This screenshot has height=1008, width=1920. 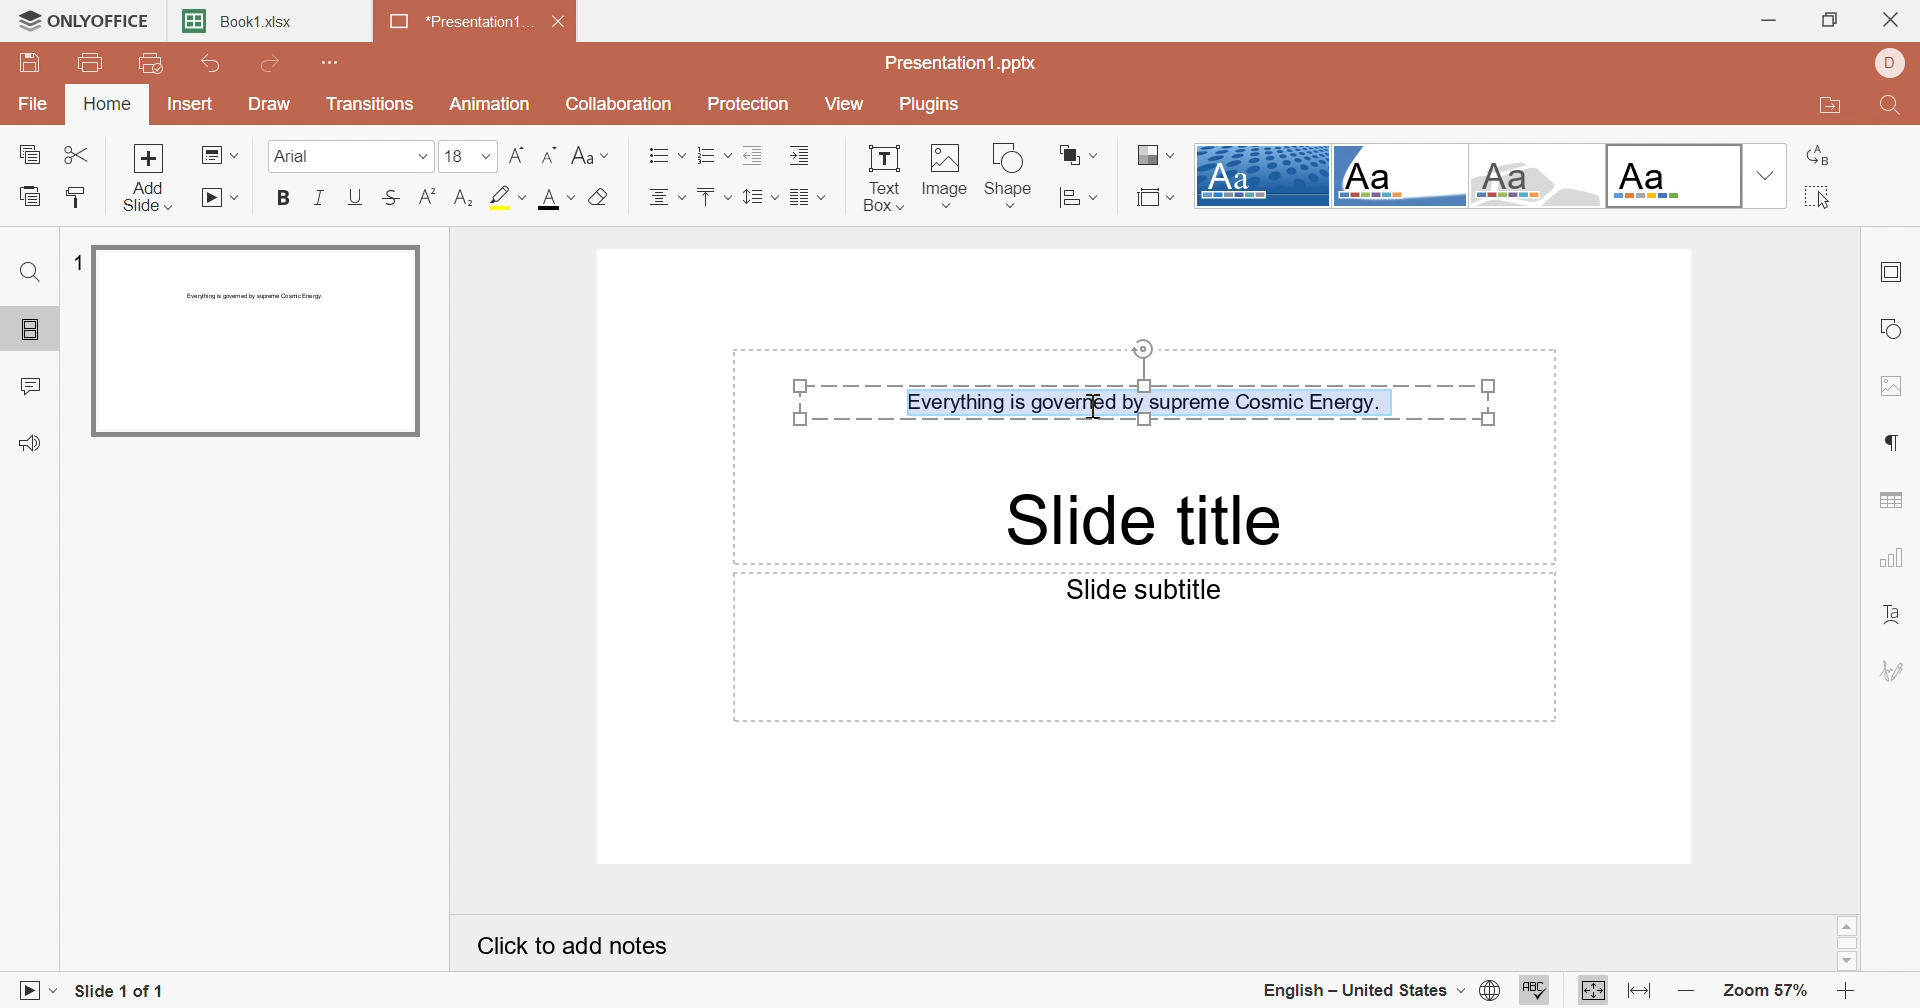 What do you see at coordinates (1763, 990) in the screenshot?
I see `Zoom 57%` at bounding box center [1763, 990].